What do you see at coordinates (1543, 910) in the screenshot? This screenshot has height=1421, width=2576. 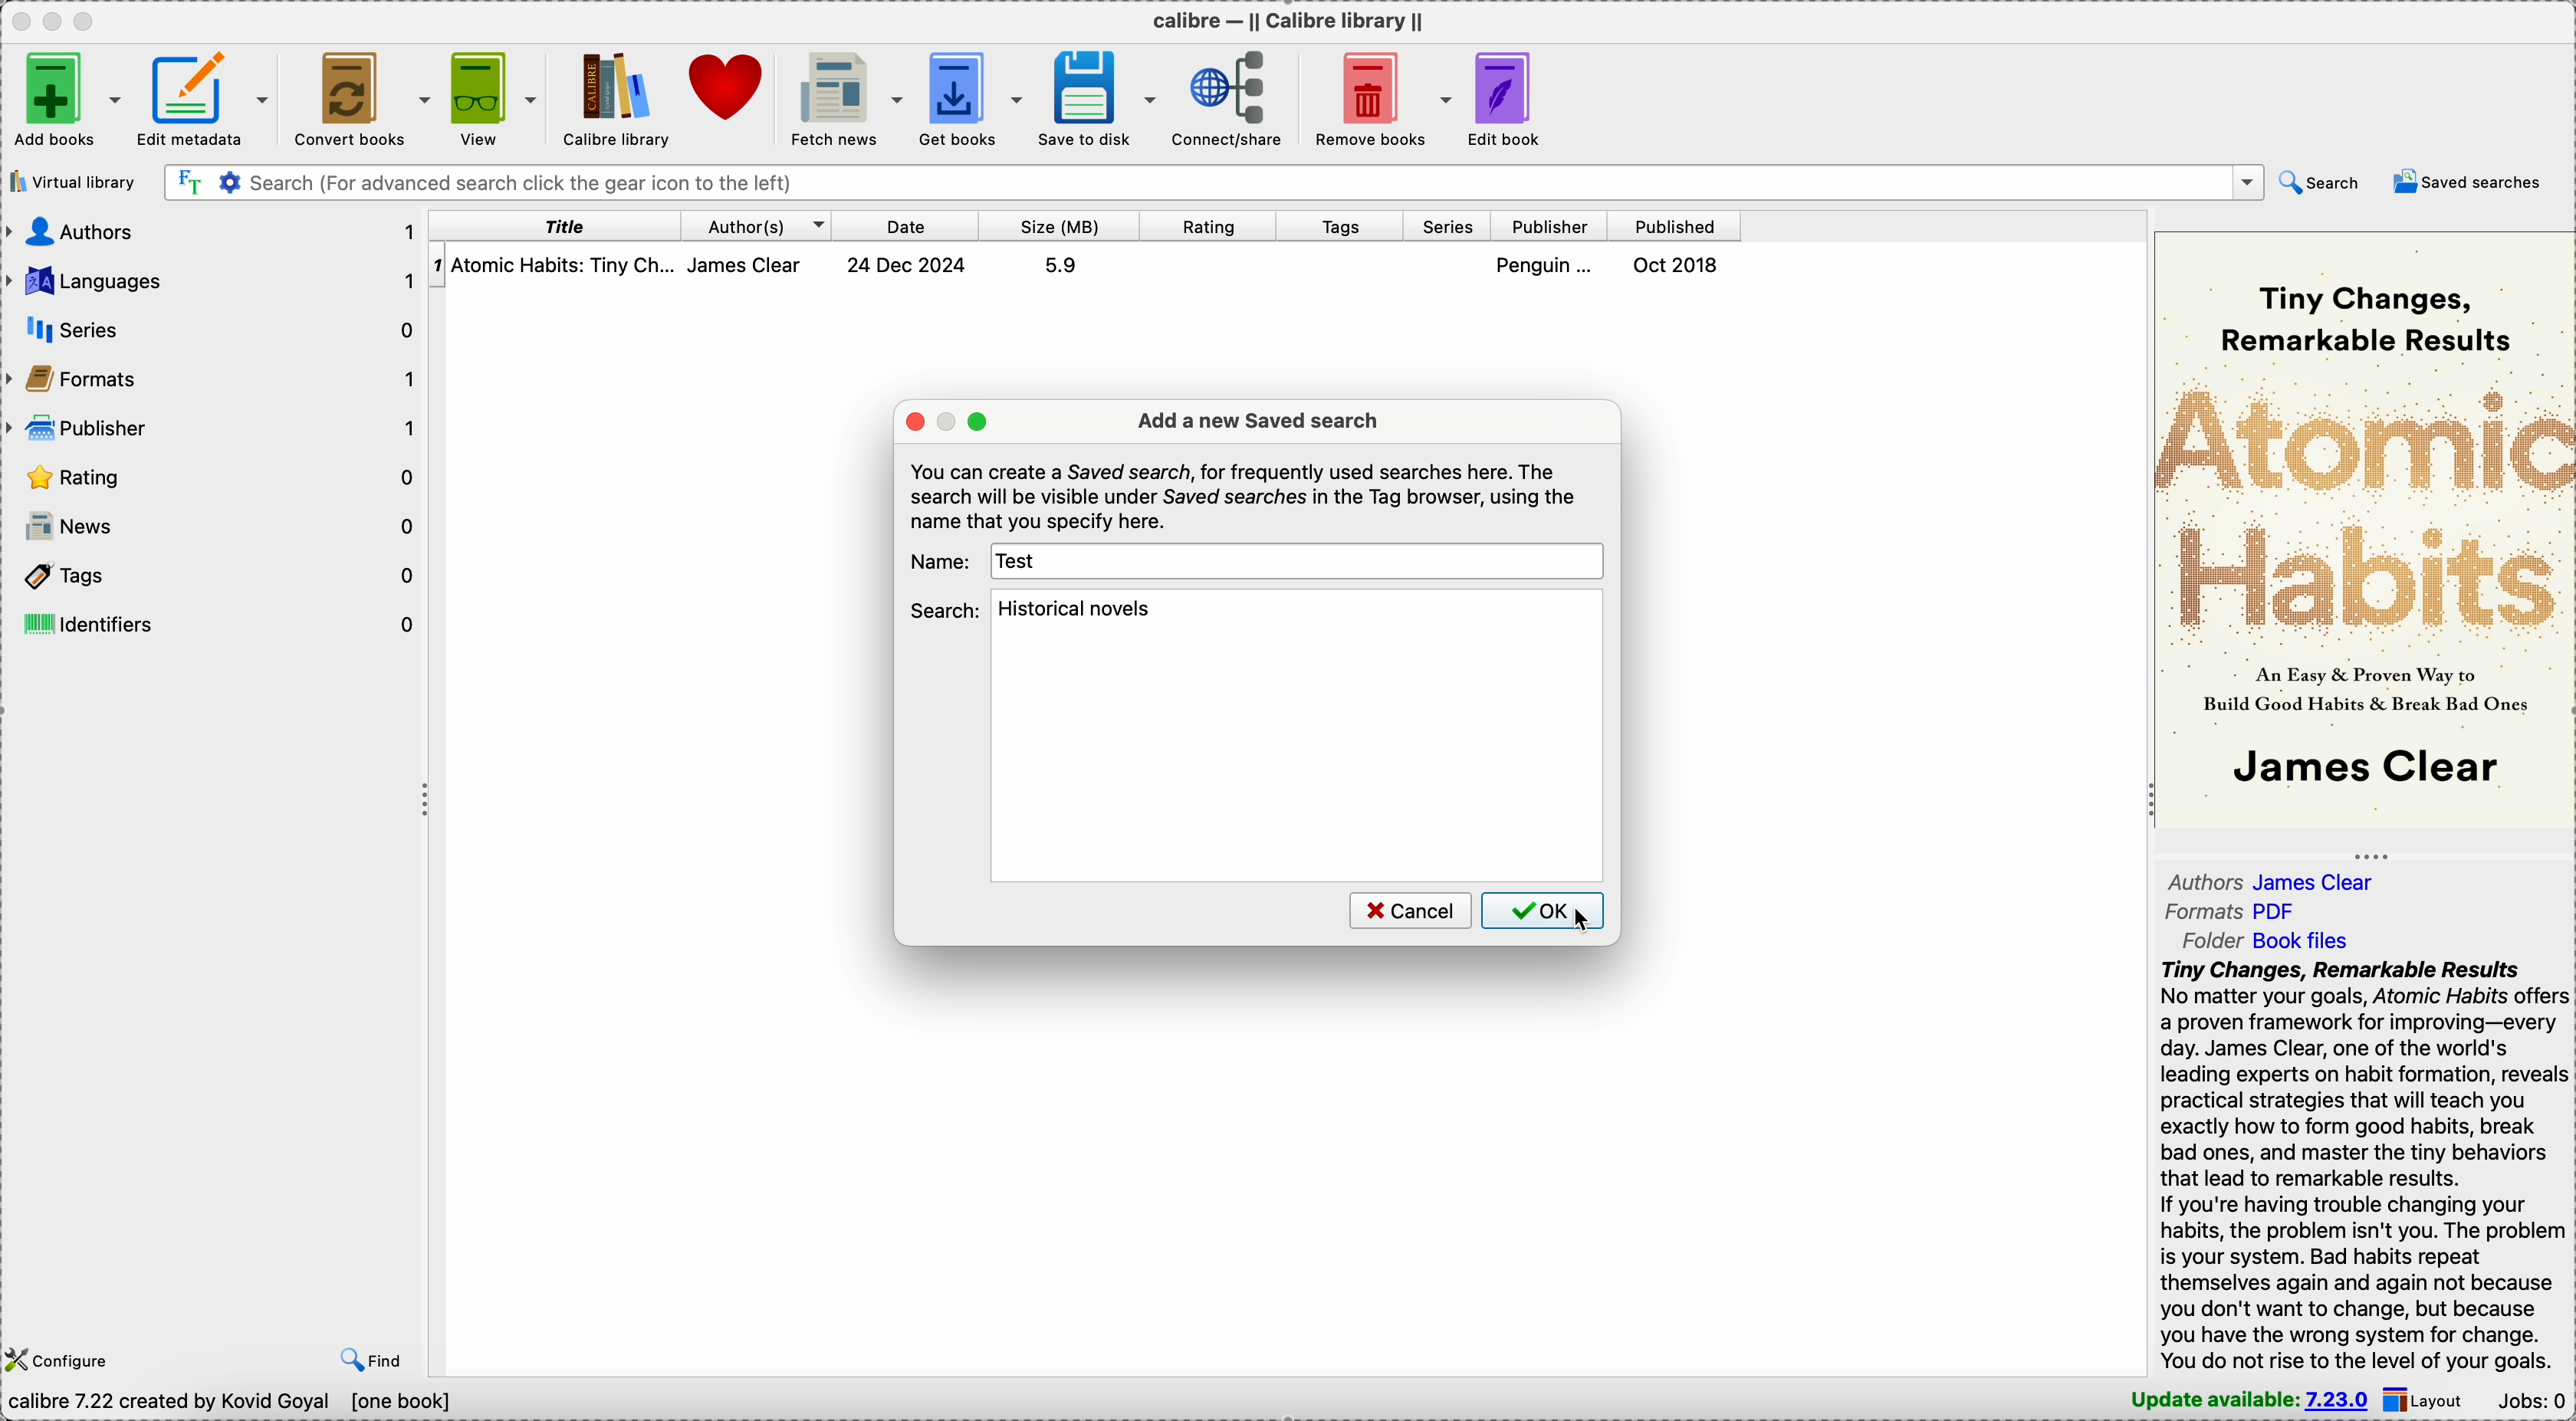 I see `OK` at bounding box center [1543, 910].